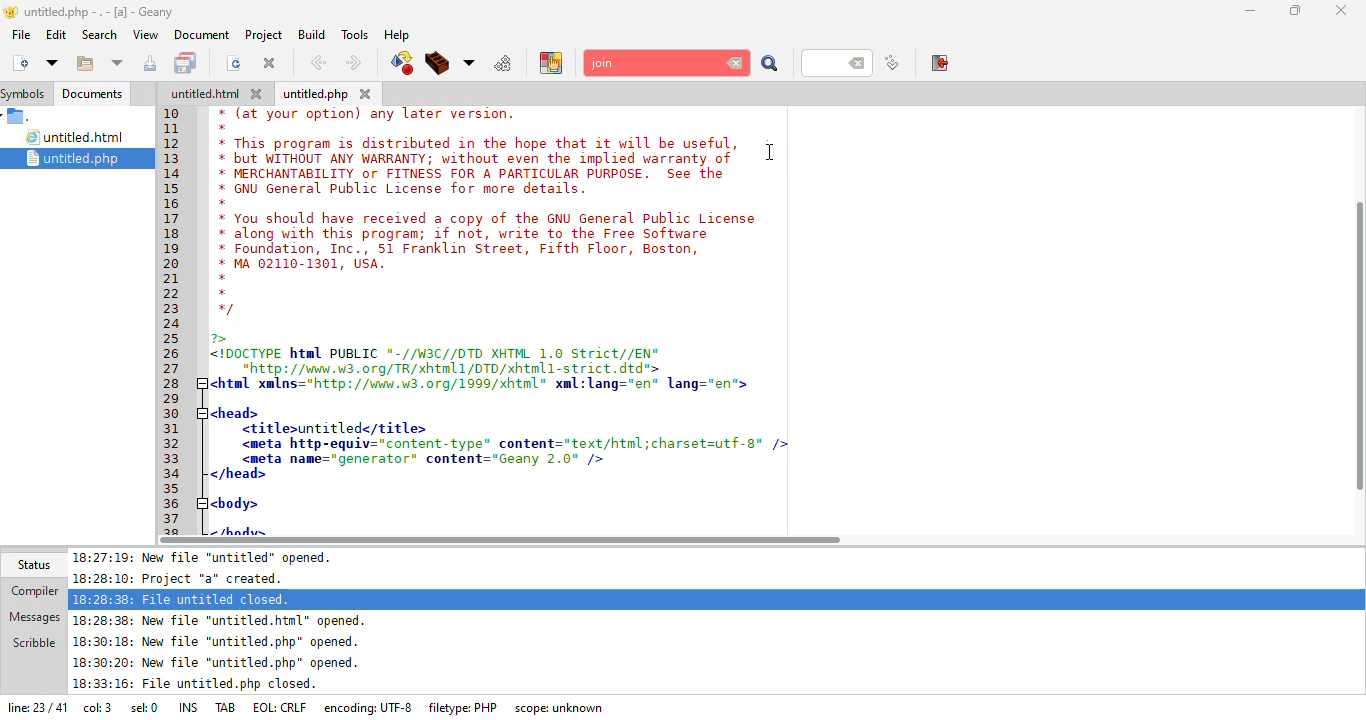  I want to click on 28, so click(174, 382).